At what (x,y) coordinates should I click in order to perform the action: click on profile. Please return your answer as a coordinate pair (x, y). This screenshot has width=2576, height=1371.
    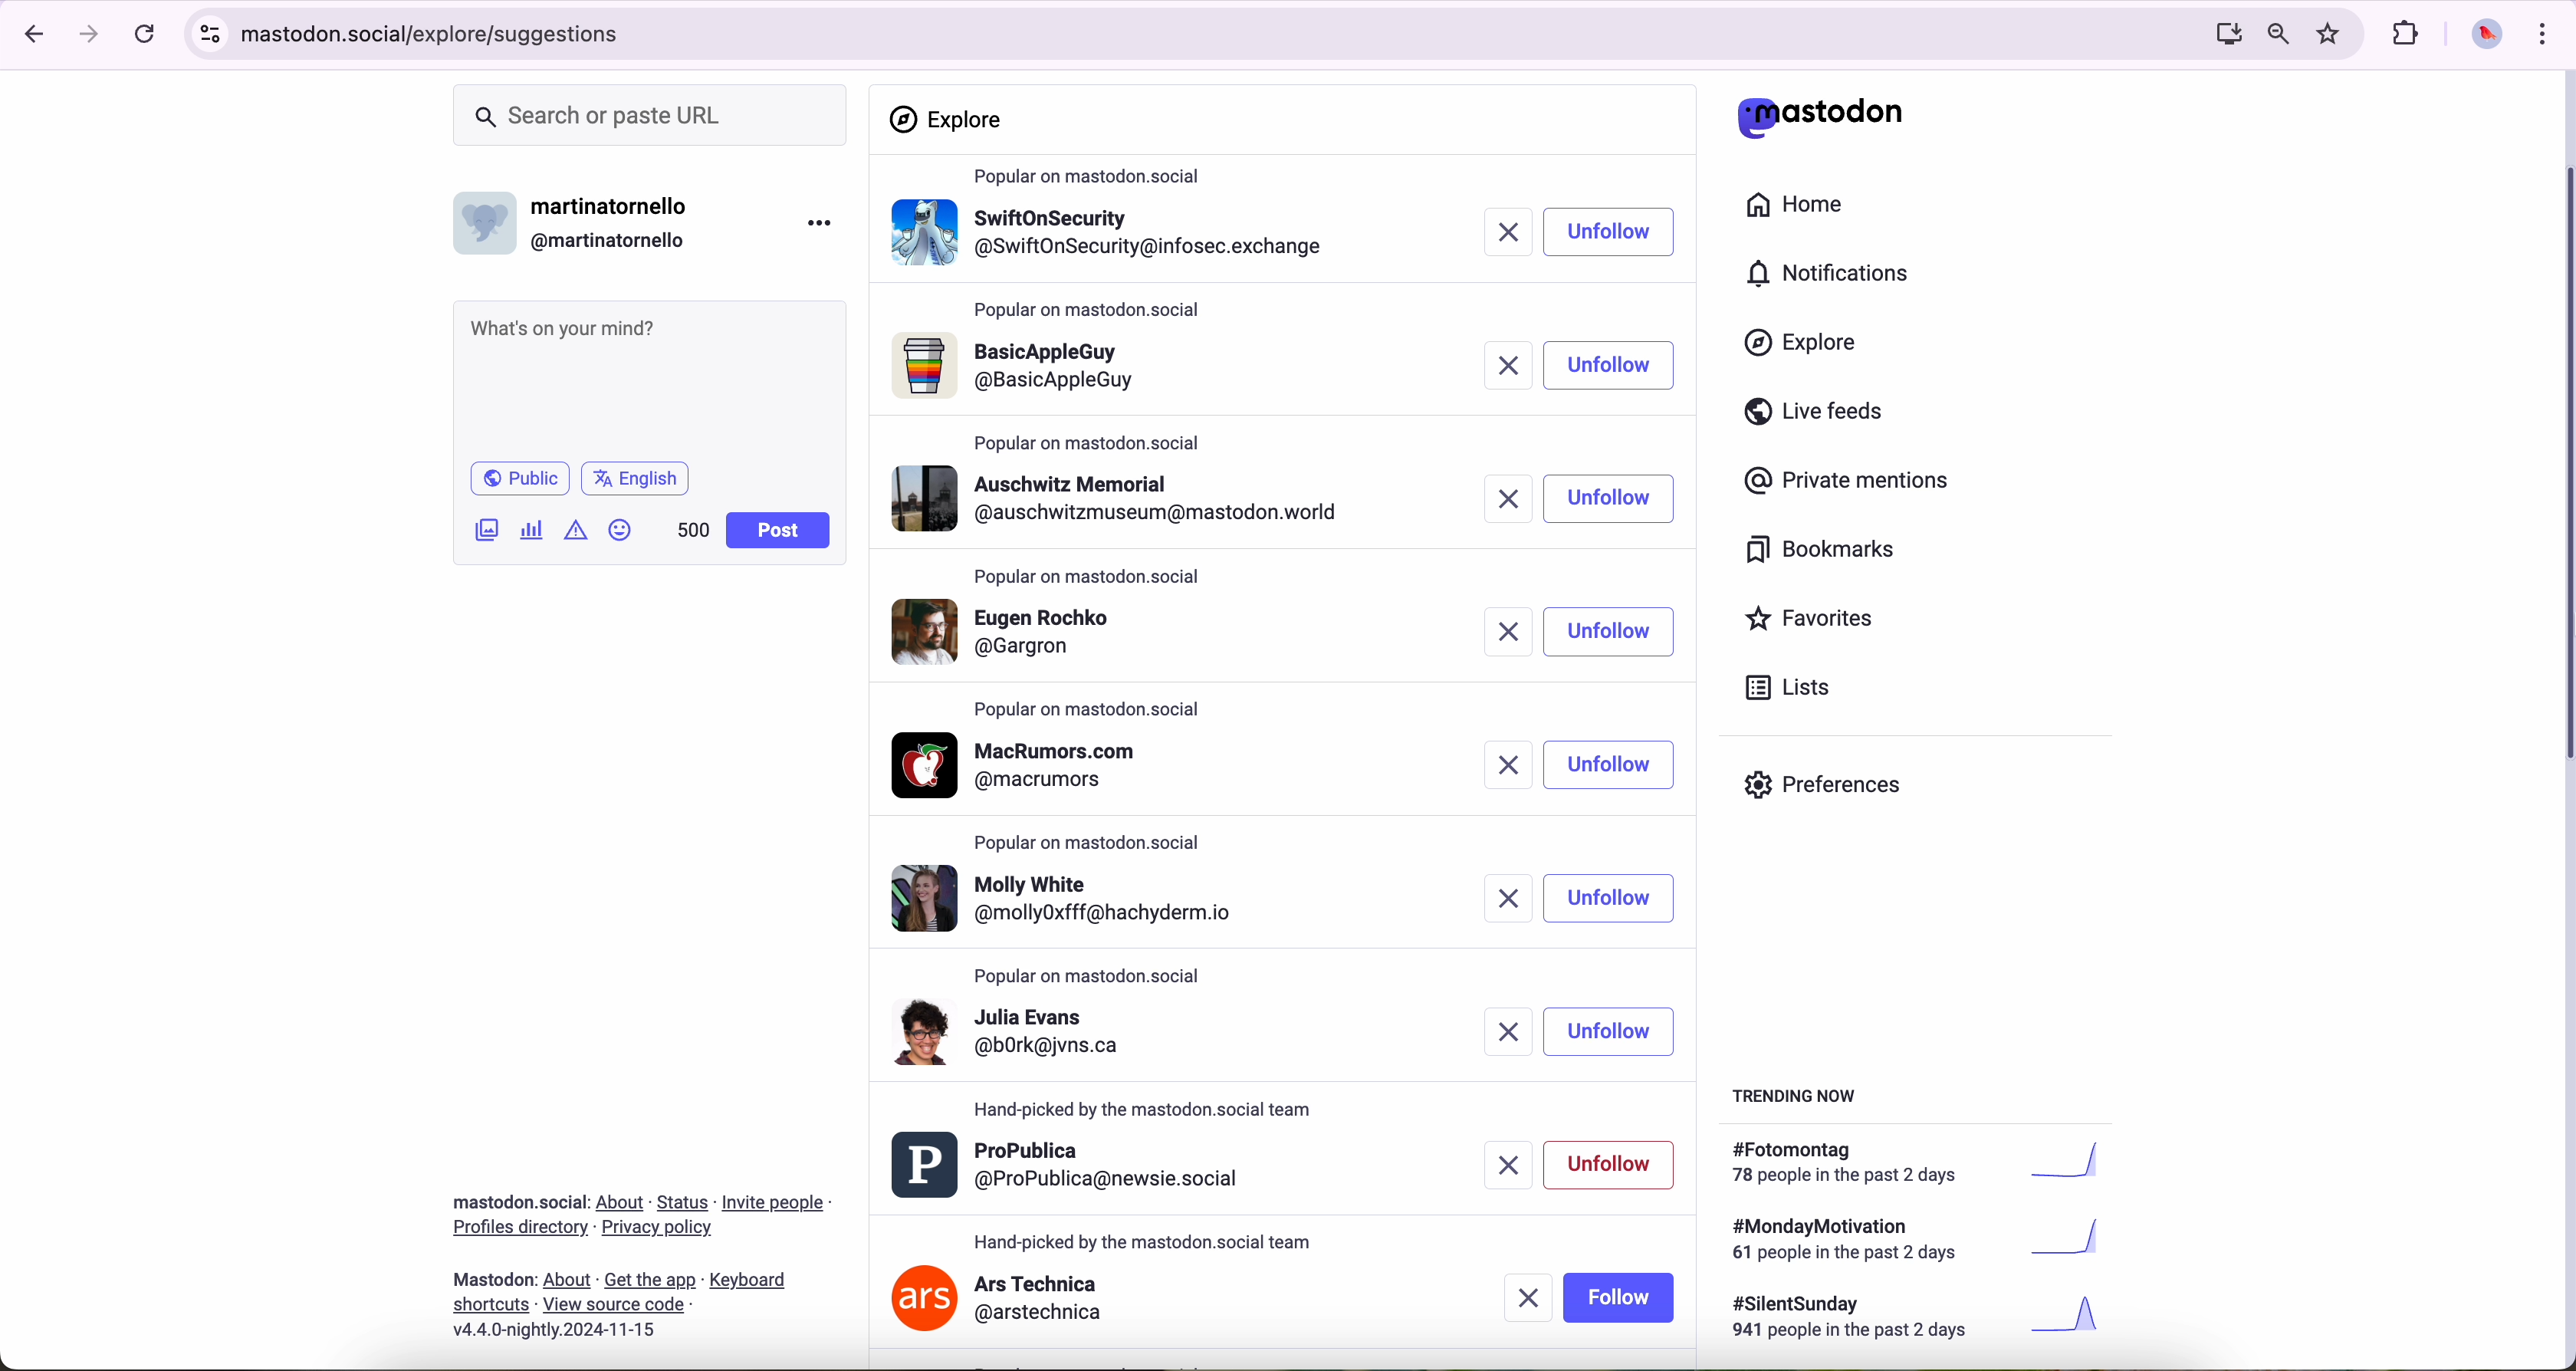
    Looking at the image, I should click on (1116, 498).